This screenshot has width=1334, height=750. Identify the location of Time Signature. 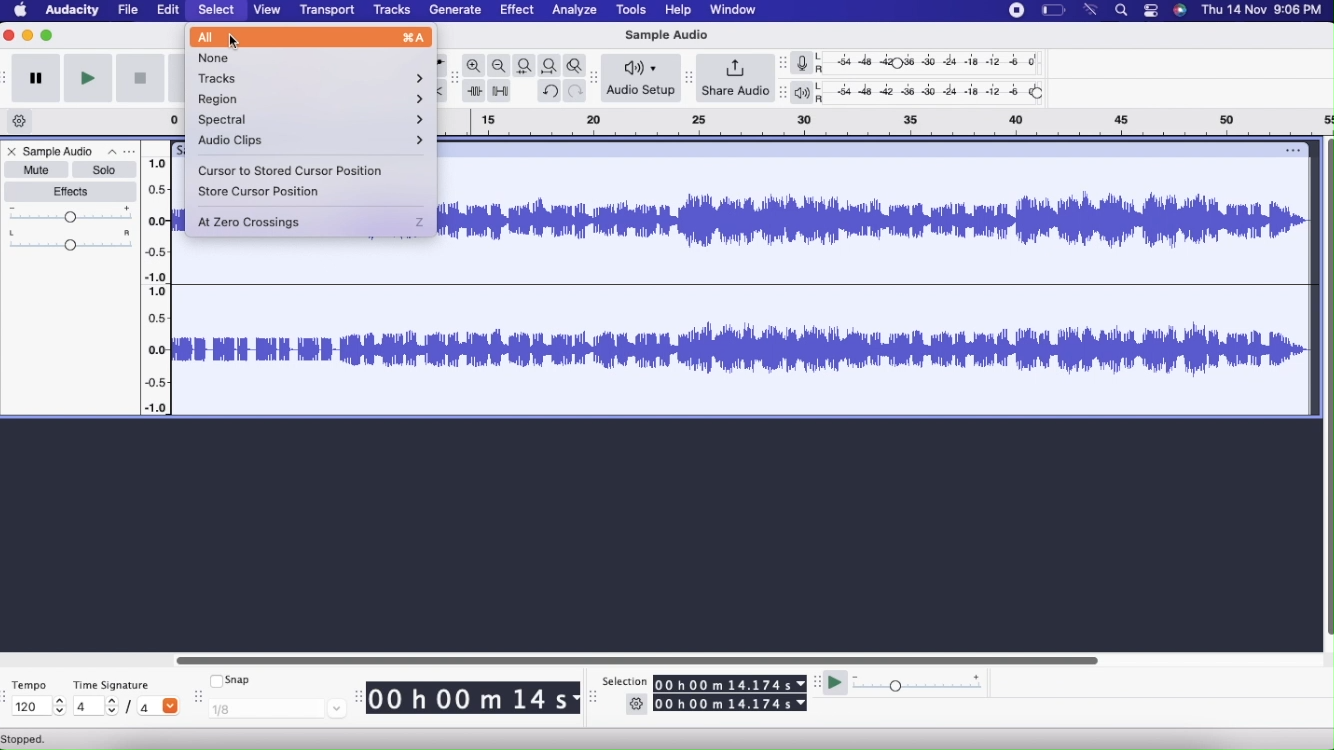
(112, 681).